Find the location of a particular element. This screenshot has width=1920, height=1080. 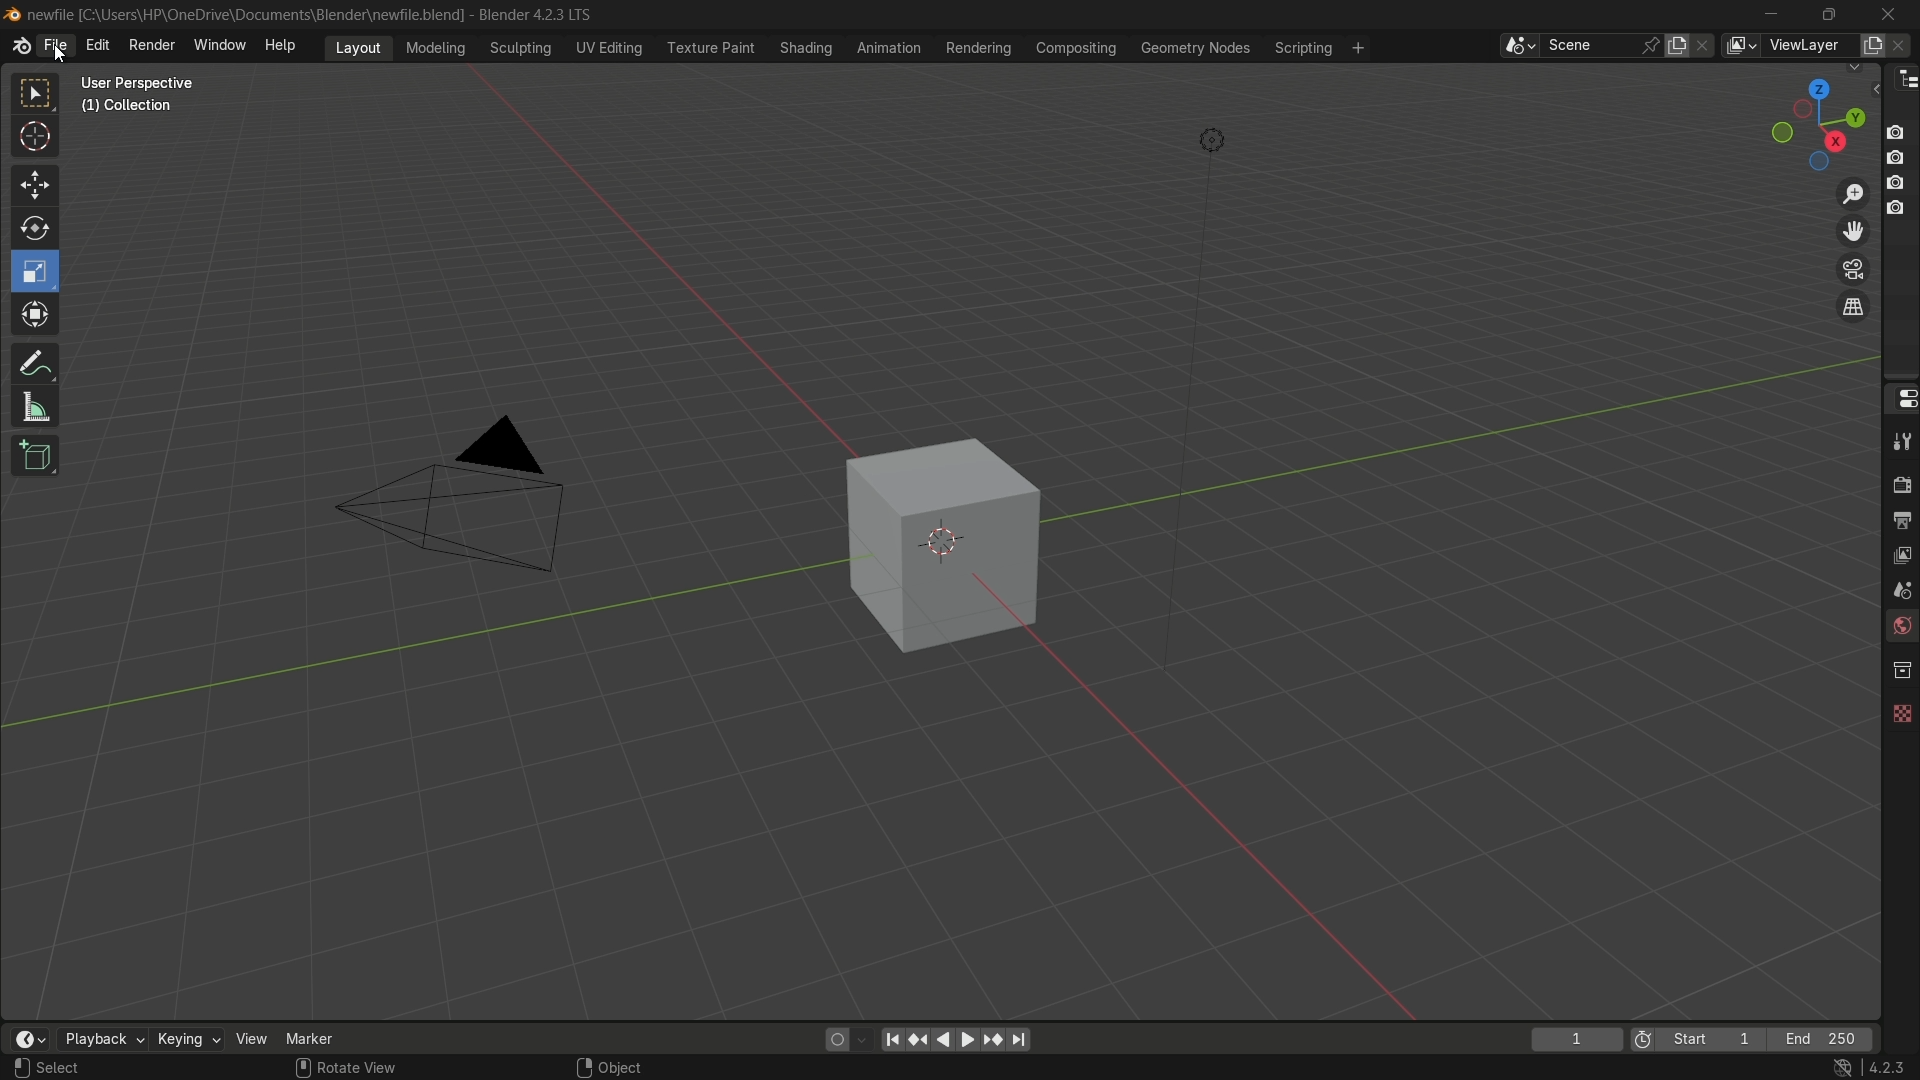

shading menu is located at coordinates (803, 47).